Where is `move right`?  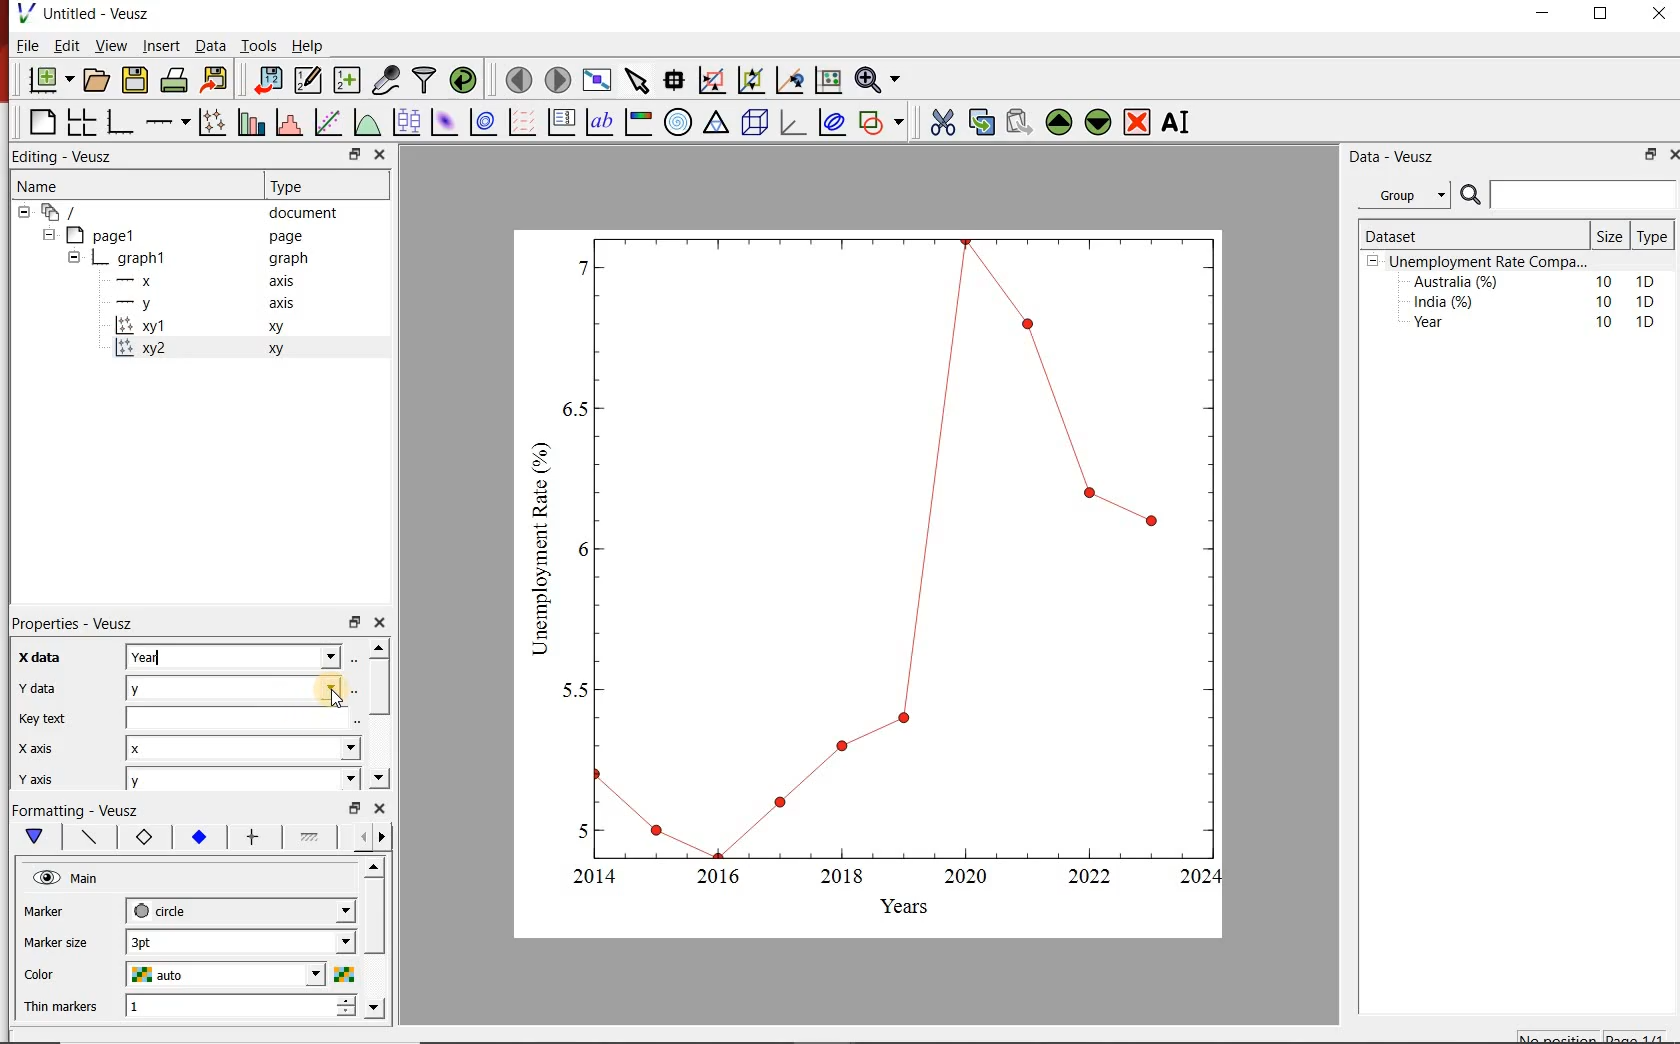 move right is located at coordinates (381, 837).